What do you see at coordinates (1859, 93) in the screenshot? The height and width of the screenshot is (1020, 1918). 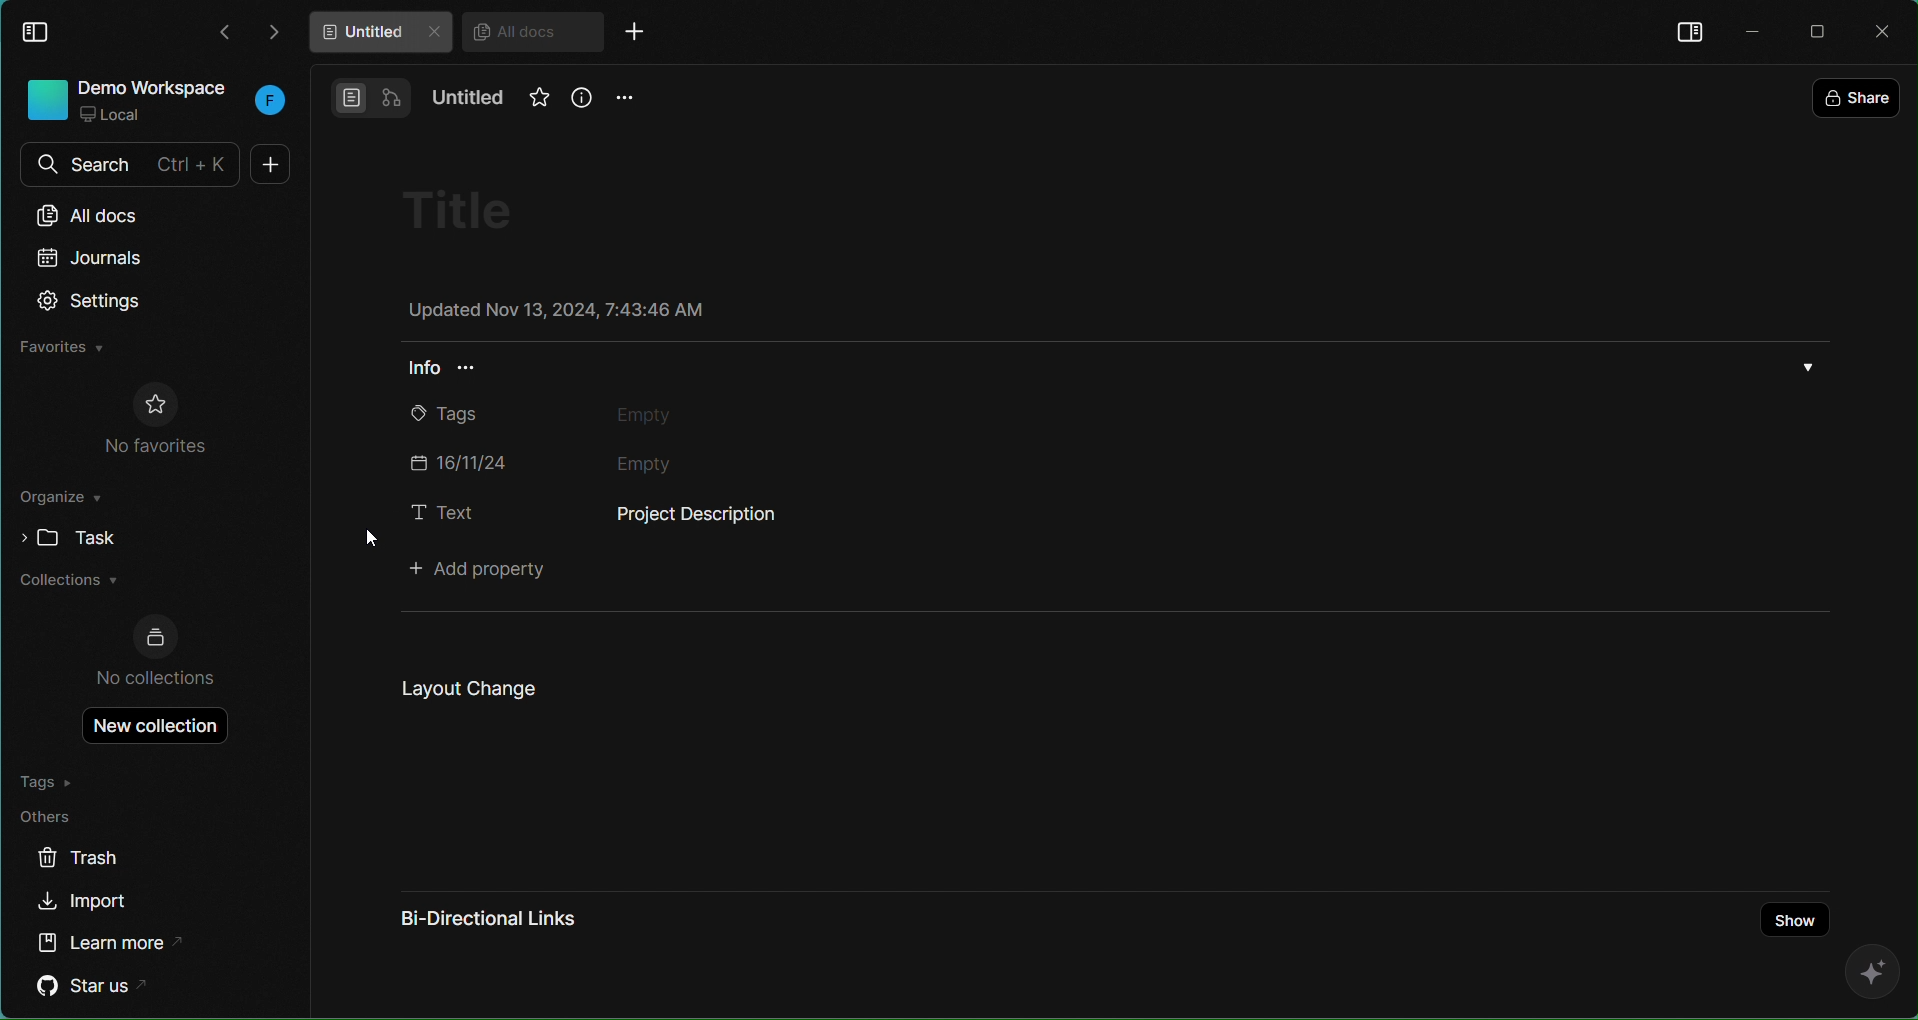 I see `share` at bounding box center [1859, 93].